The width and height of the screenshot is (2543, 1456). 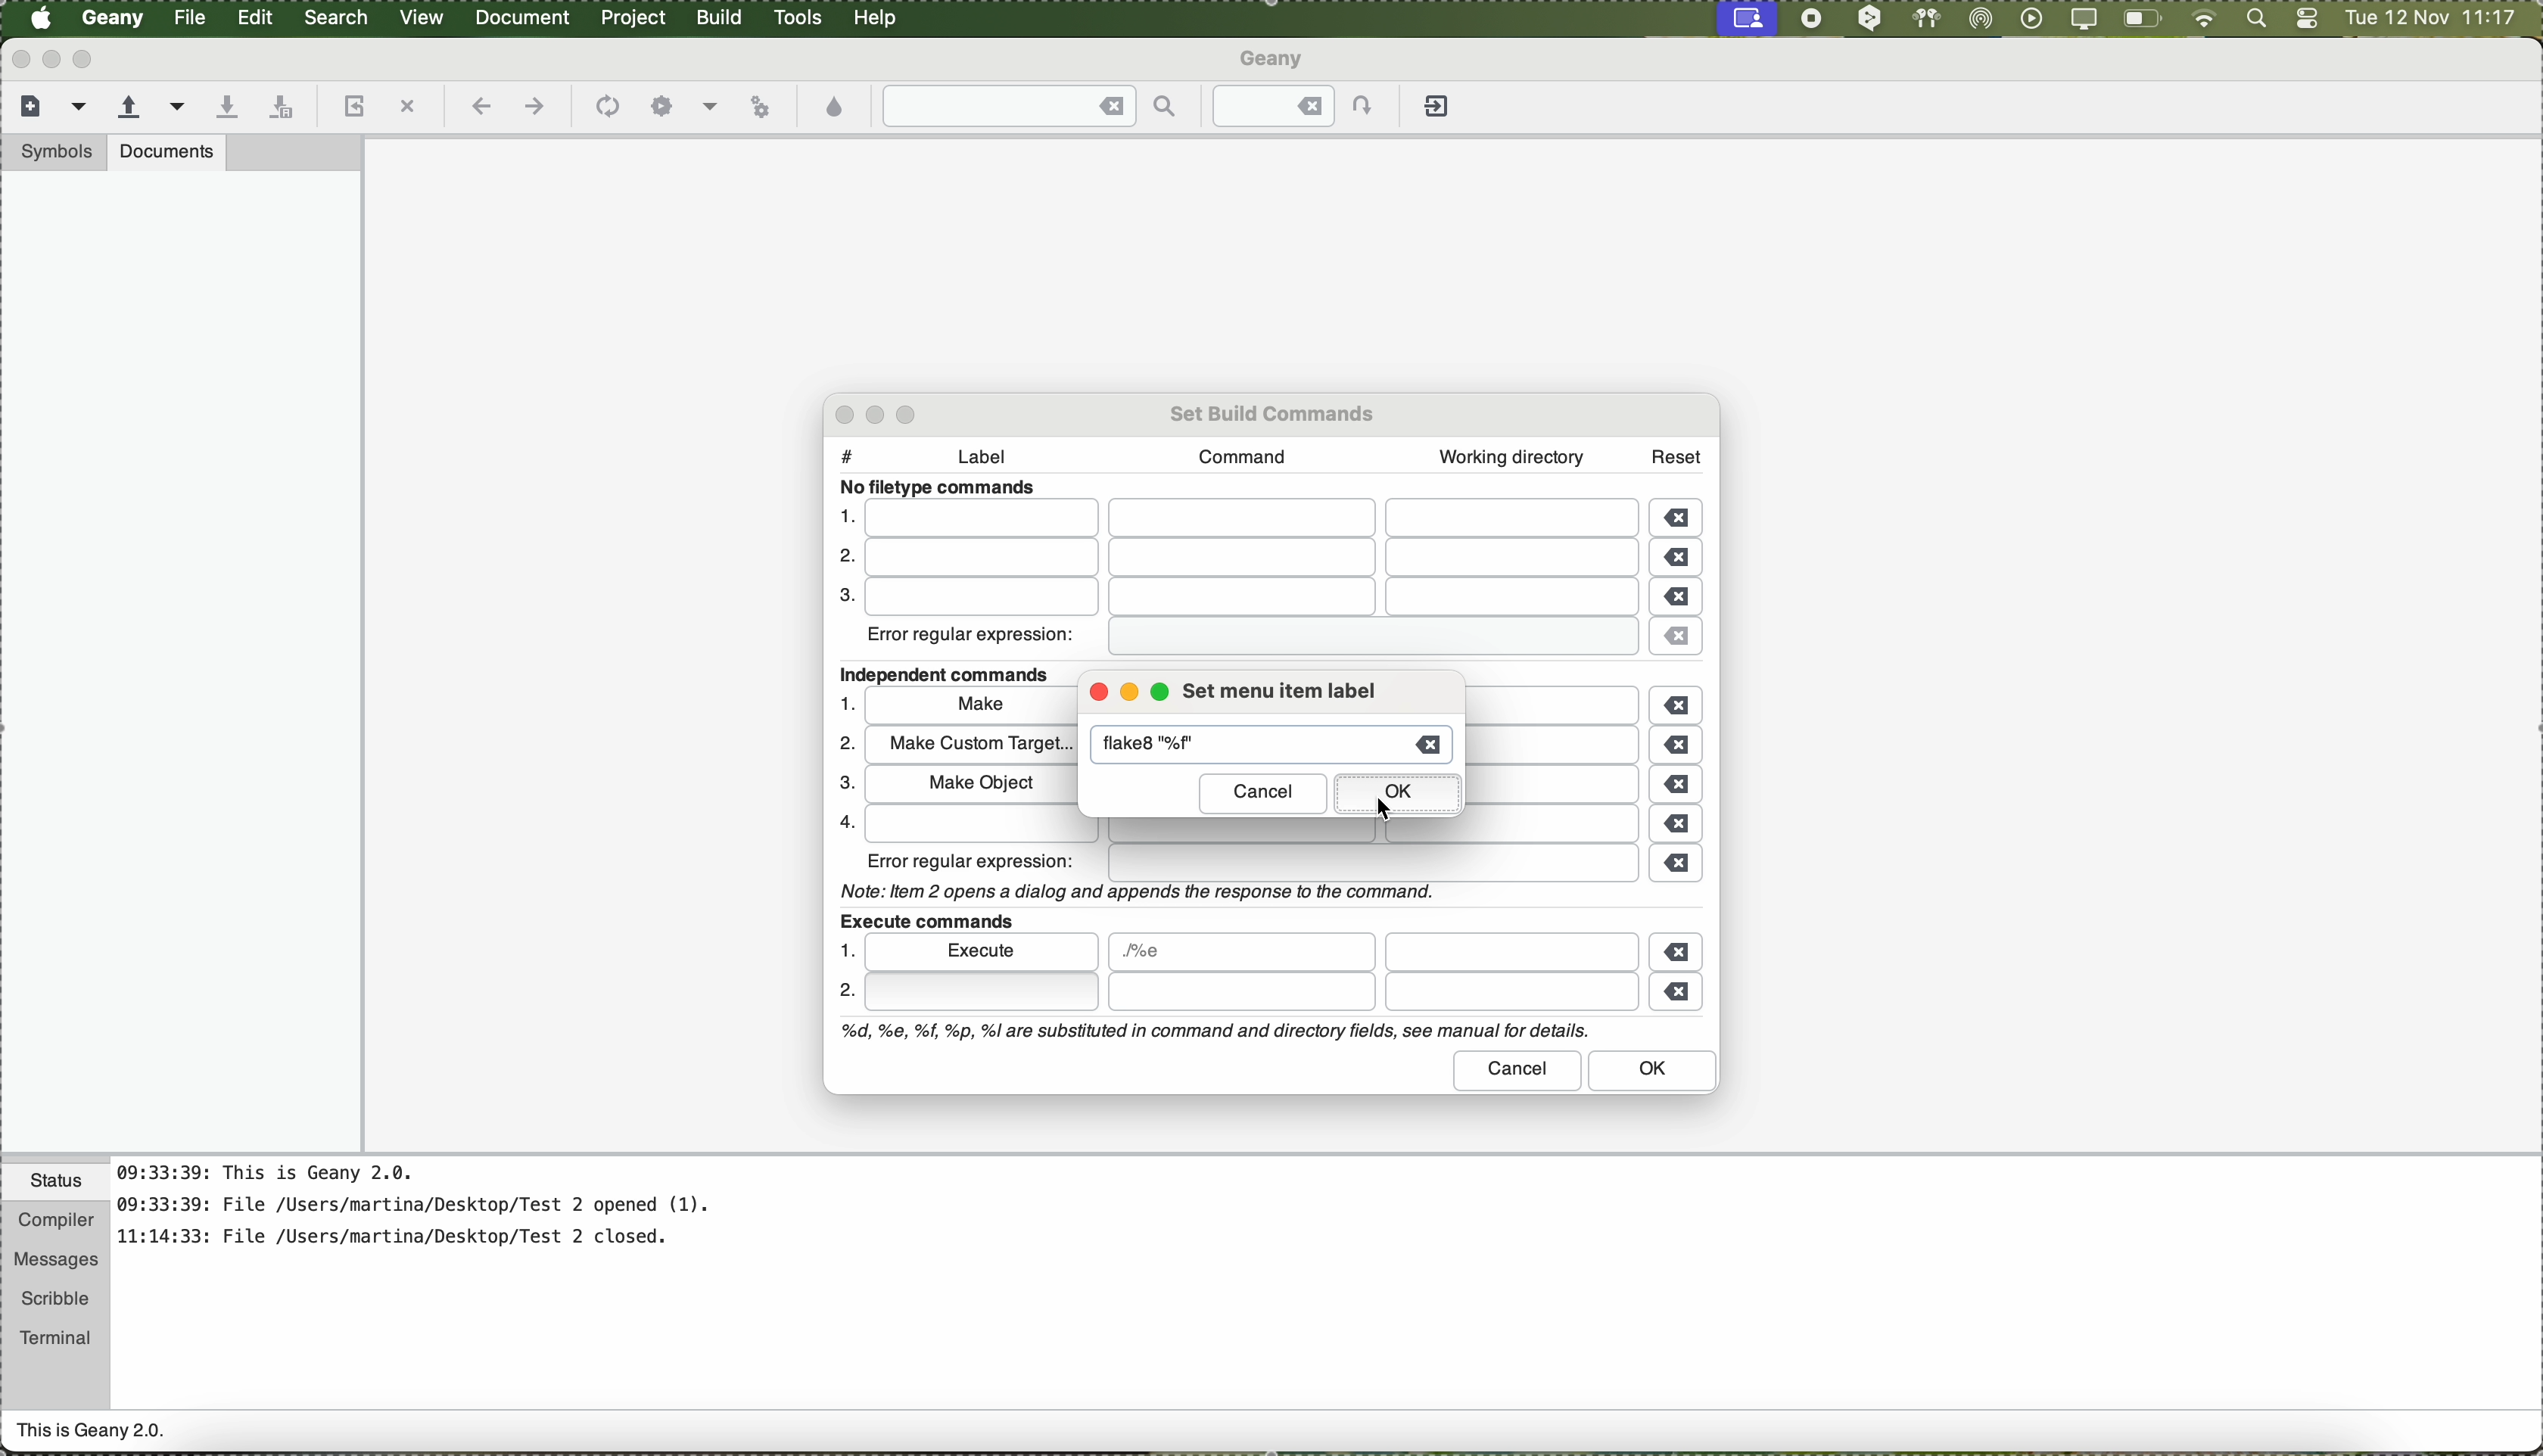 I want to click on flake8, so click(x=1166, y=746).